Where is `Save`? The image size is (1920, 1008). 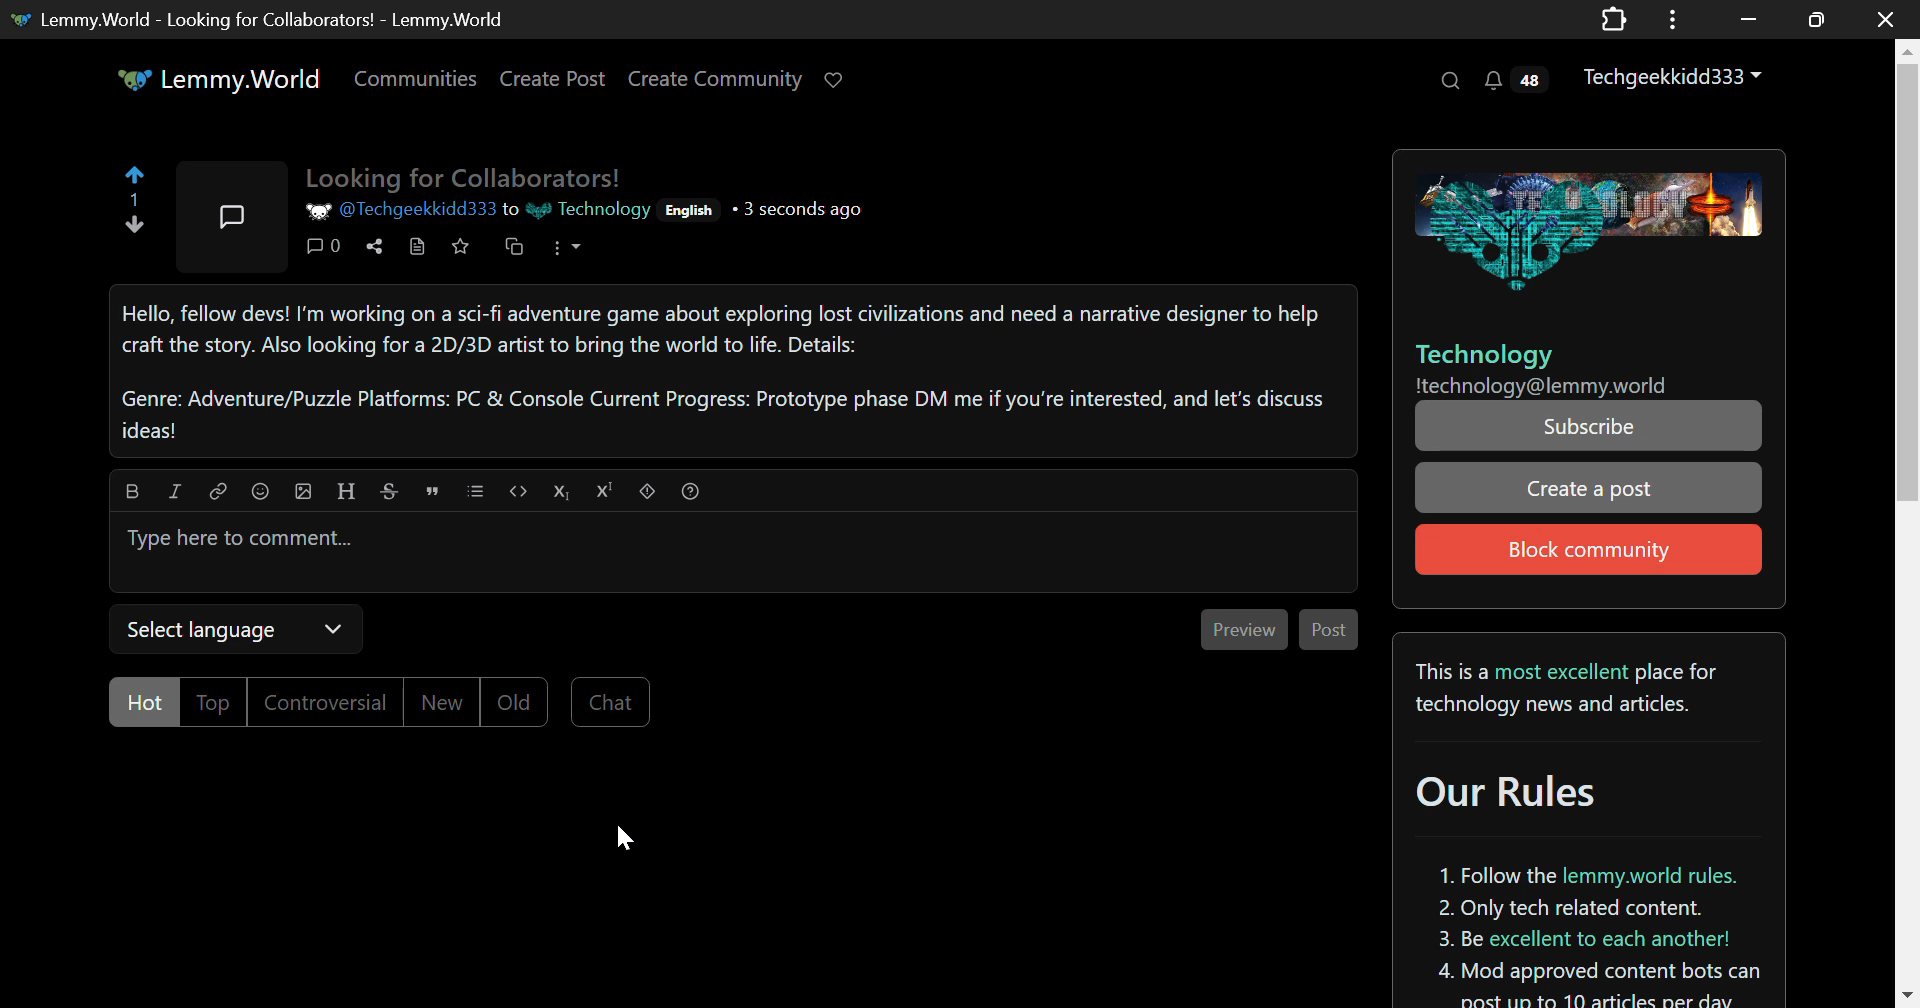 Save is located at coordinates (462, 252).